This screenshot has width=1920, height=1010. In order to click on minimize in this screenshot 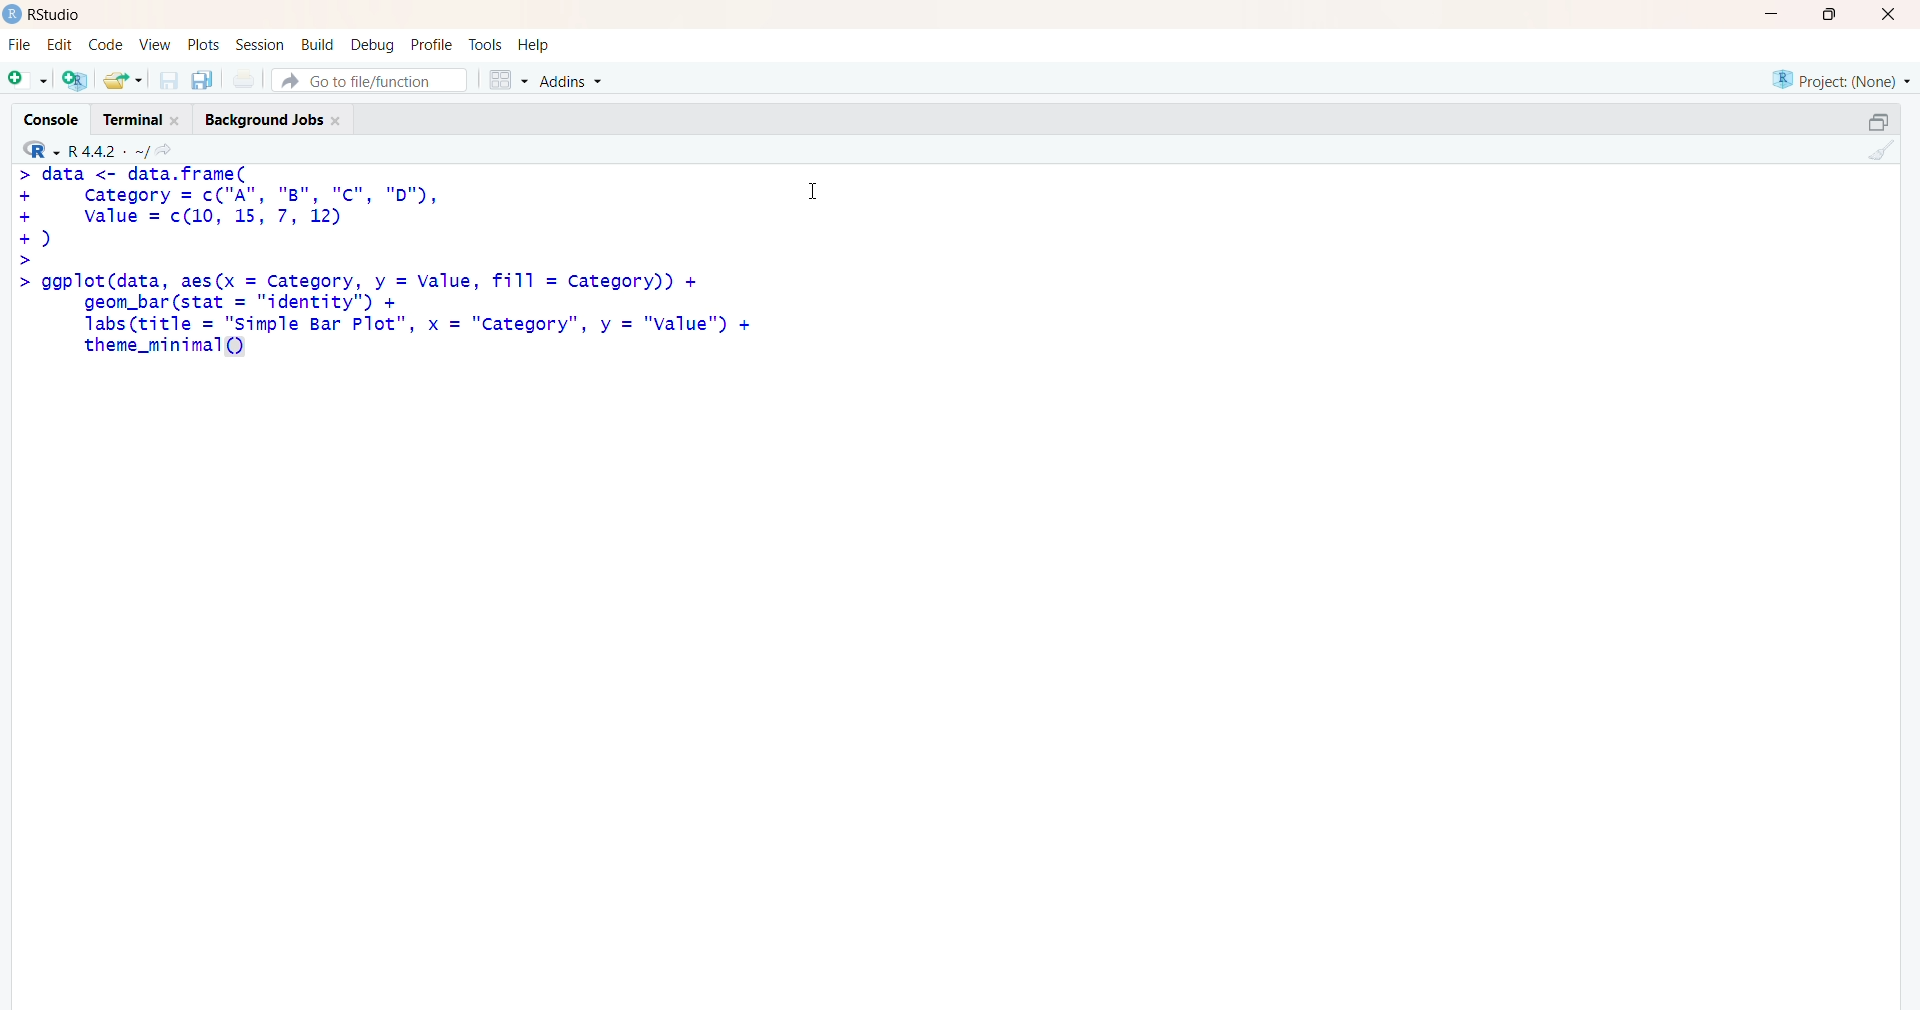, I will do `click(1778, 14)`.